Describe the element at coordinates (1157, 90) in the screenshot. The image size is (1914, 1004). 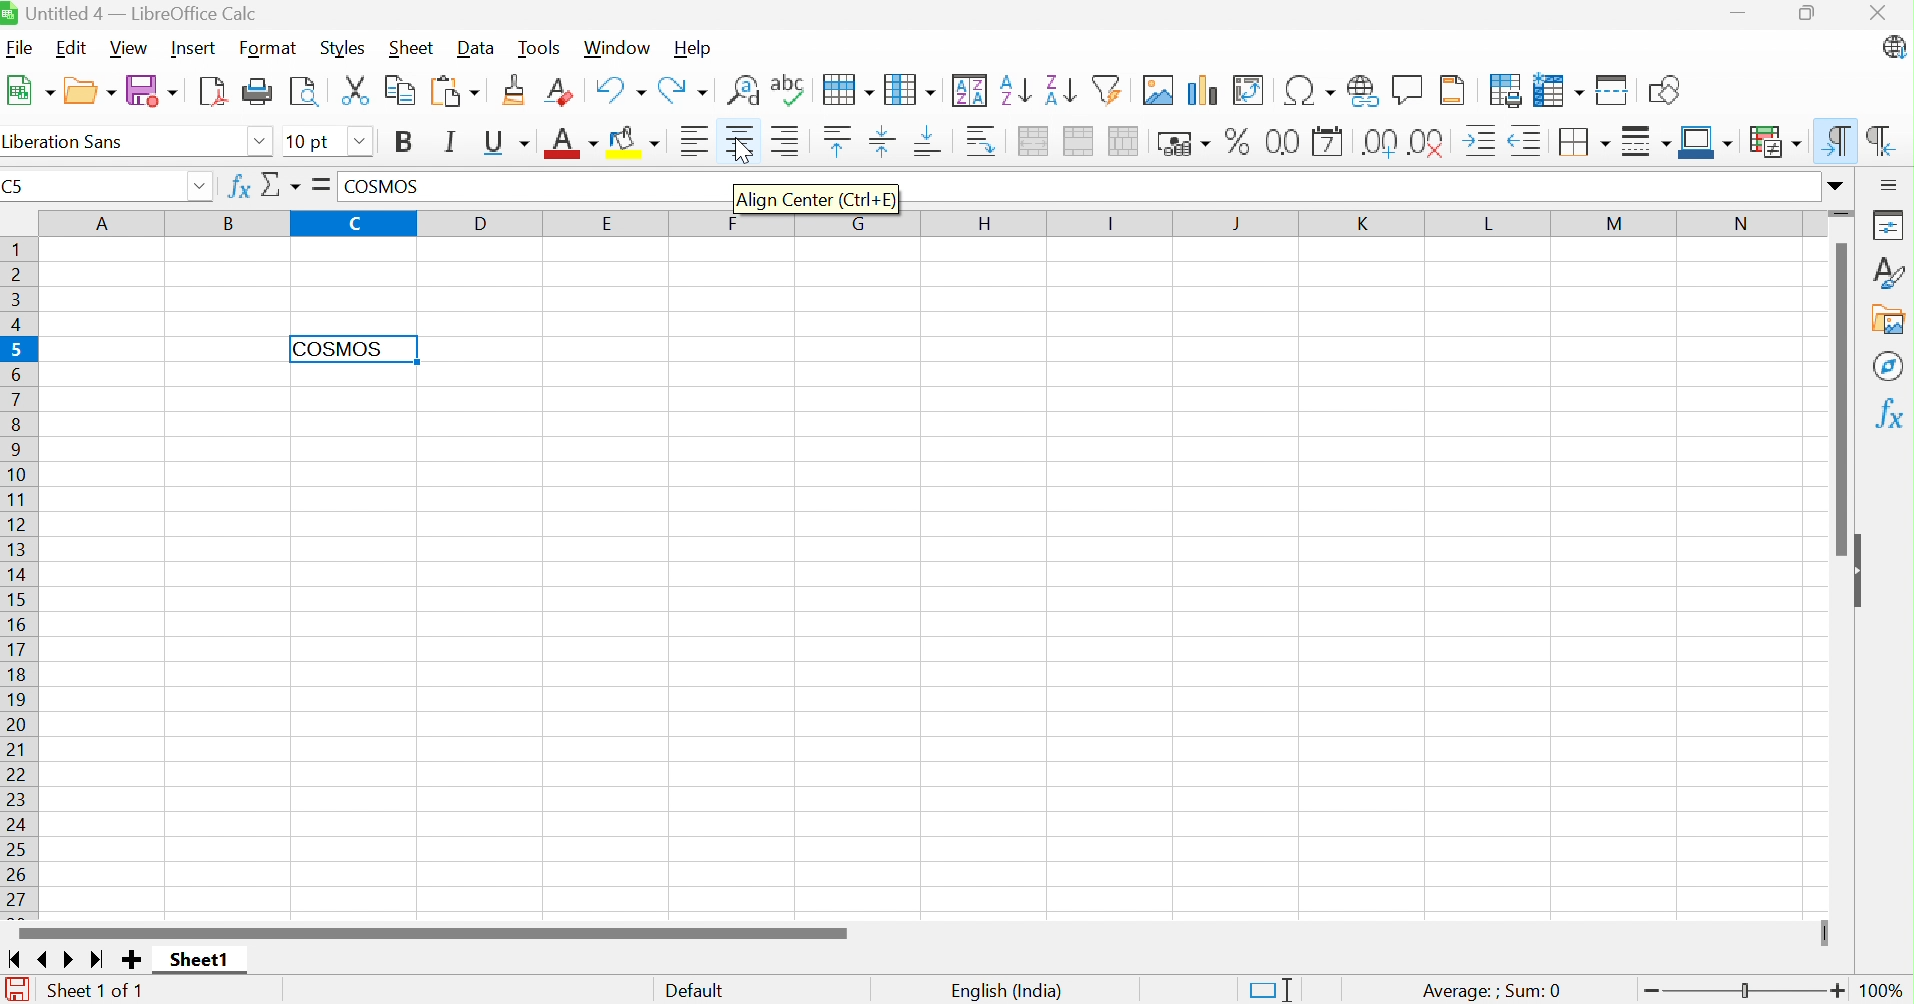
I see `Insert Image` at that location.